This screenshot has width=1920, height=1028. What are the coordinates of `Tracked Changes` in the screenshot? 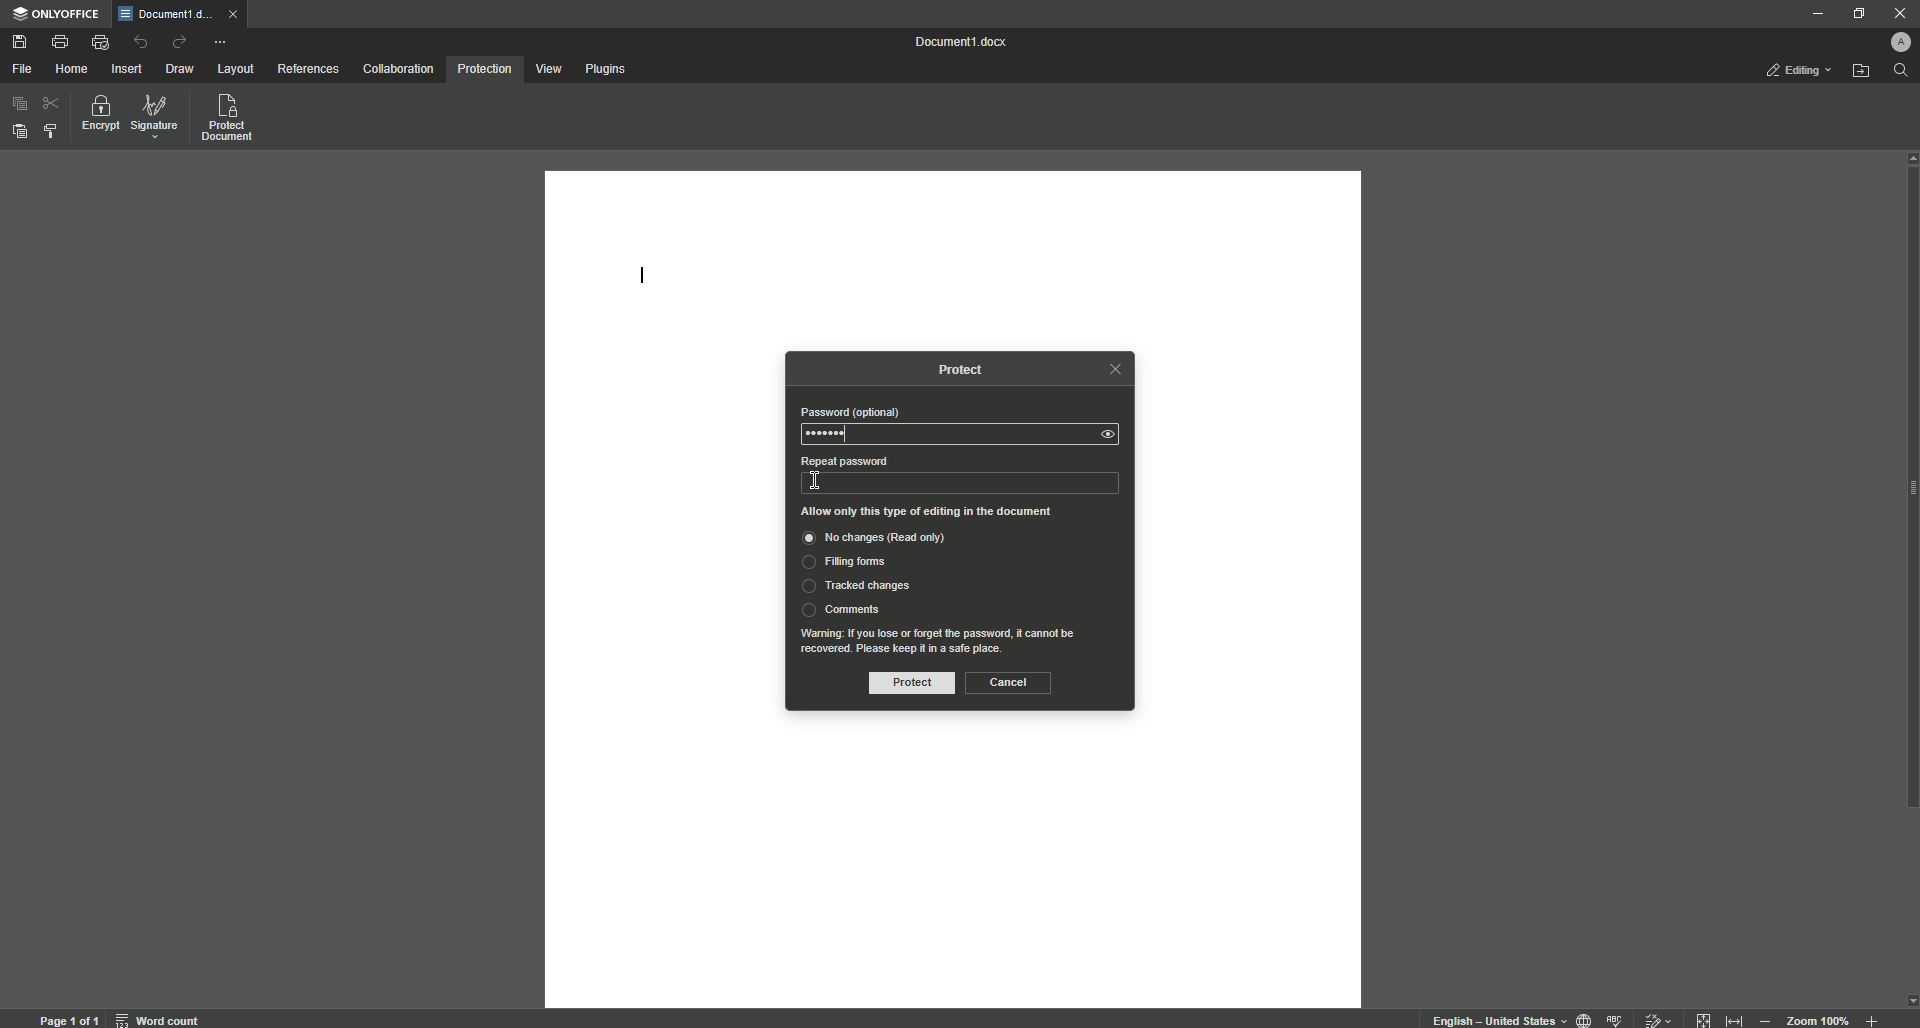 It's located at (855, 587).